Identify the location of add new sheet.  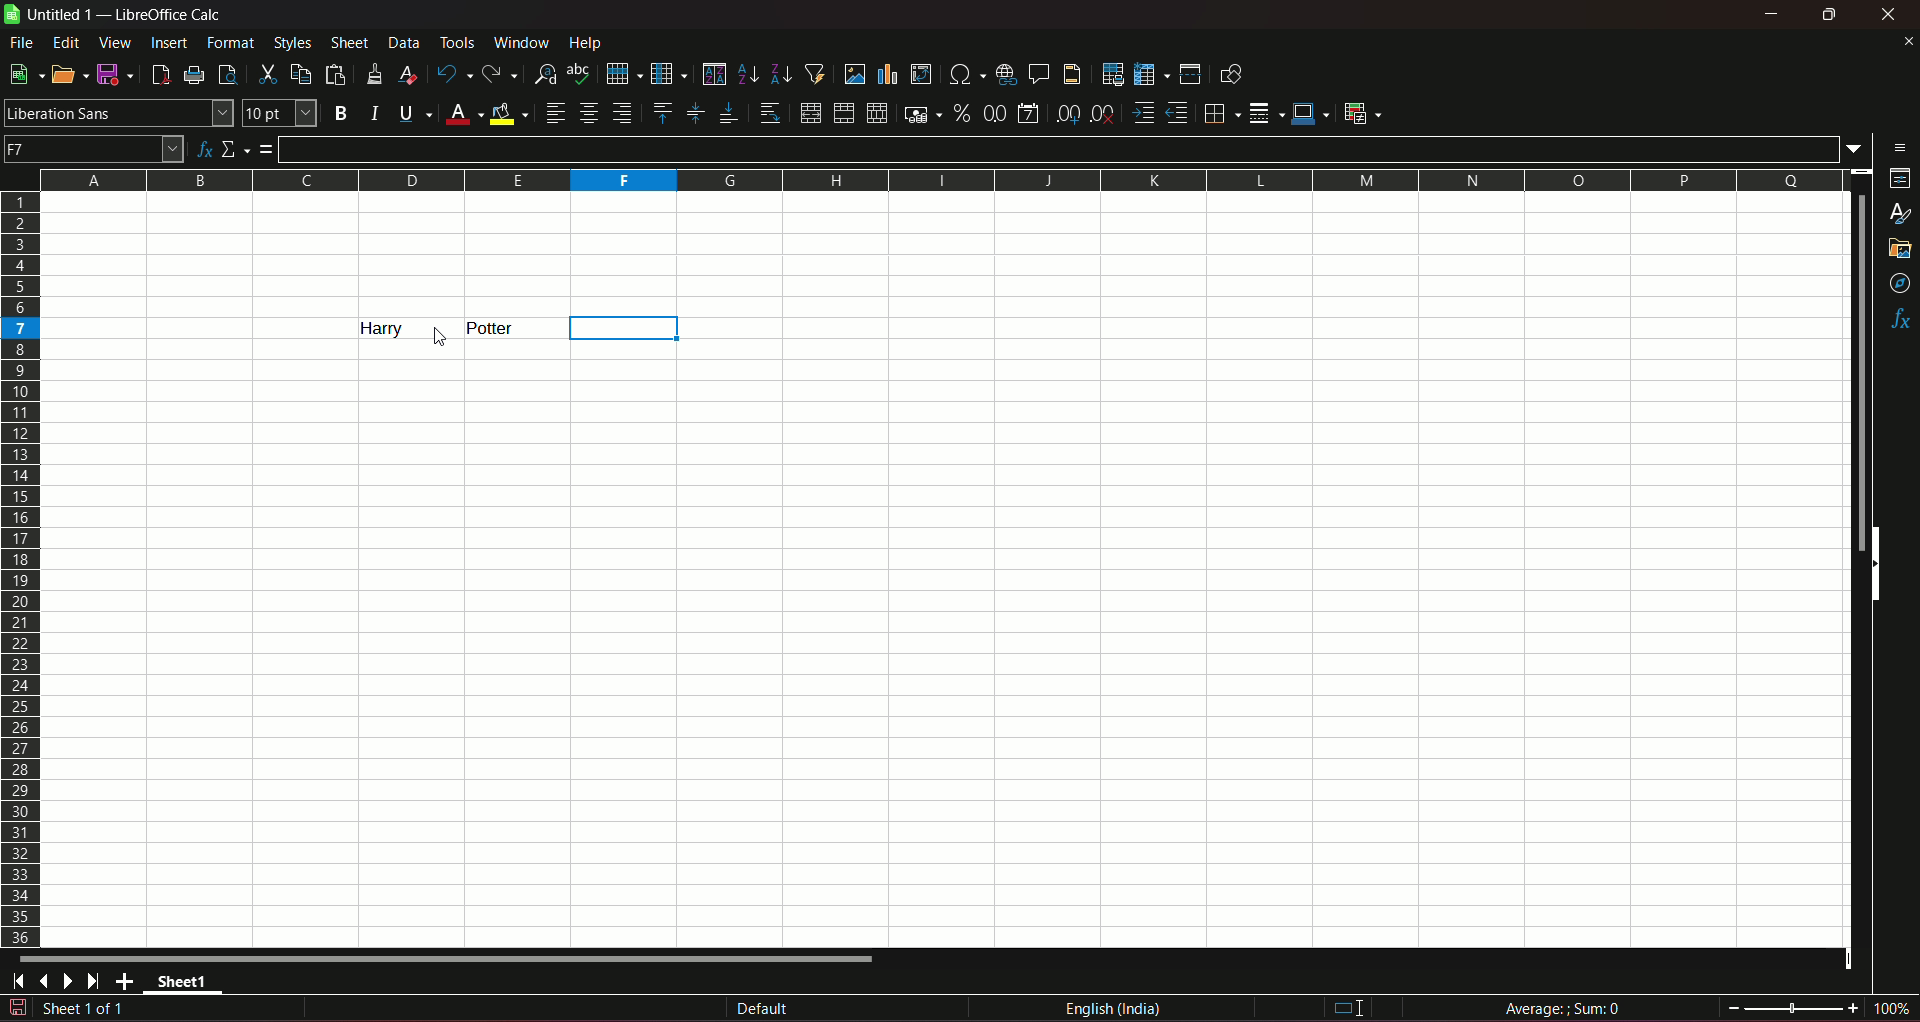
(127, 981).